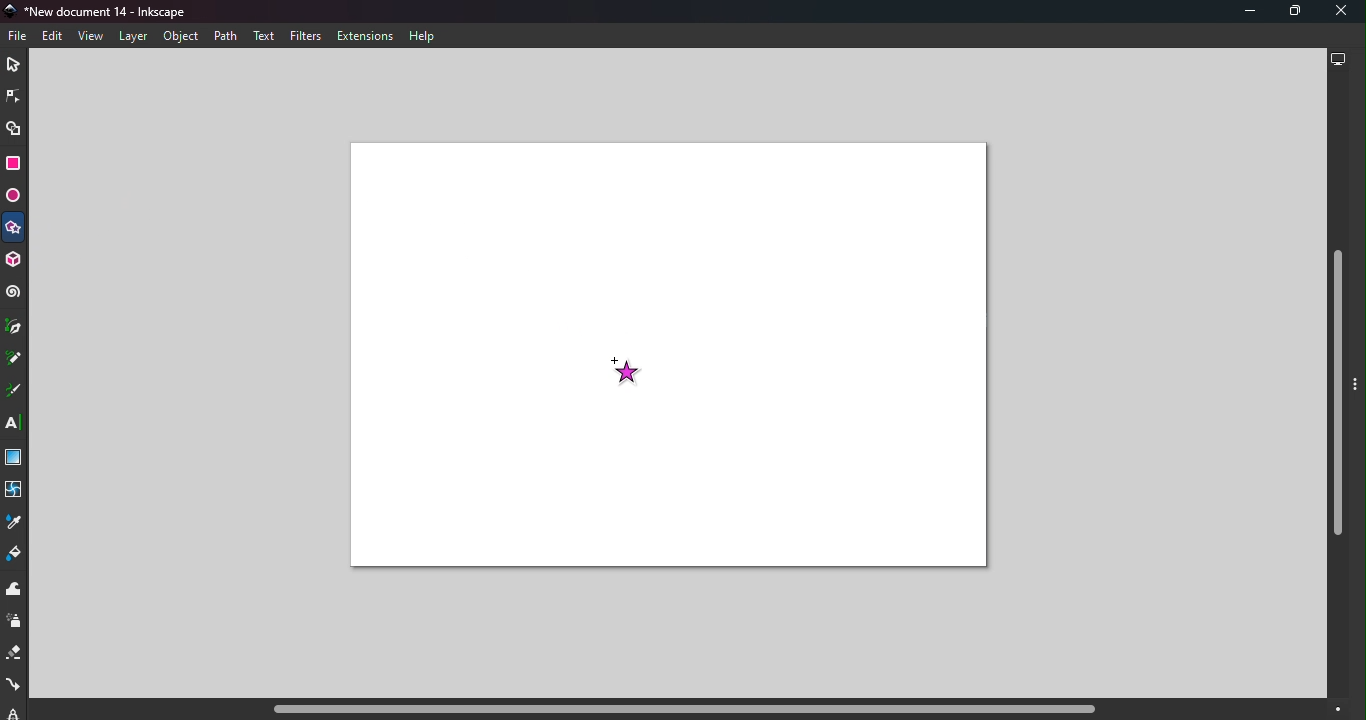  What do you see at coordinates (12, 526) in the screenshot?
I see `Dropper tool` at bounding box center [12, 526].